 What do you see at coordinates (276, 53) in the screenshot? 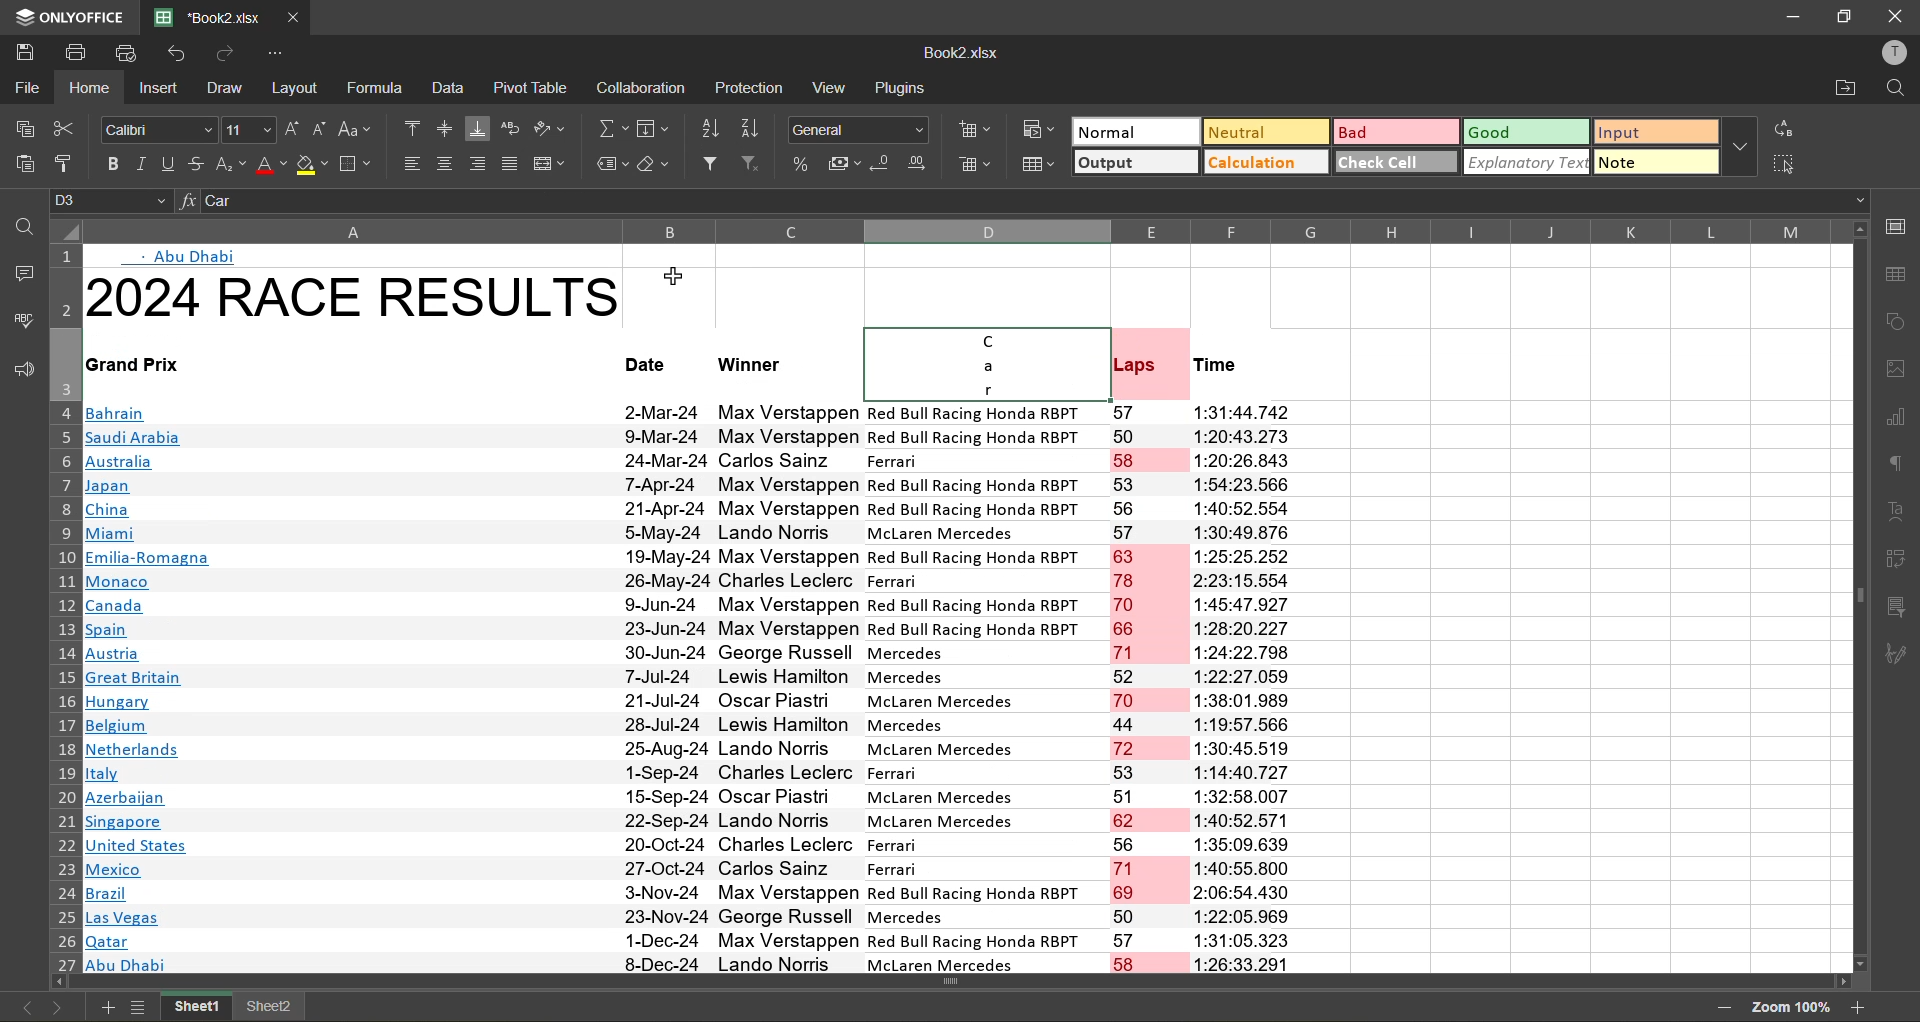
I see `customize quick access toolbar` at bounding box center [276, 53].